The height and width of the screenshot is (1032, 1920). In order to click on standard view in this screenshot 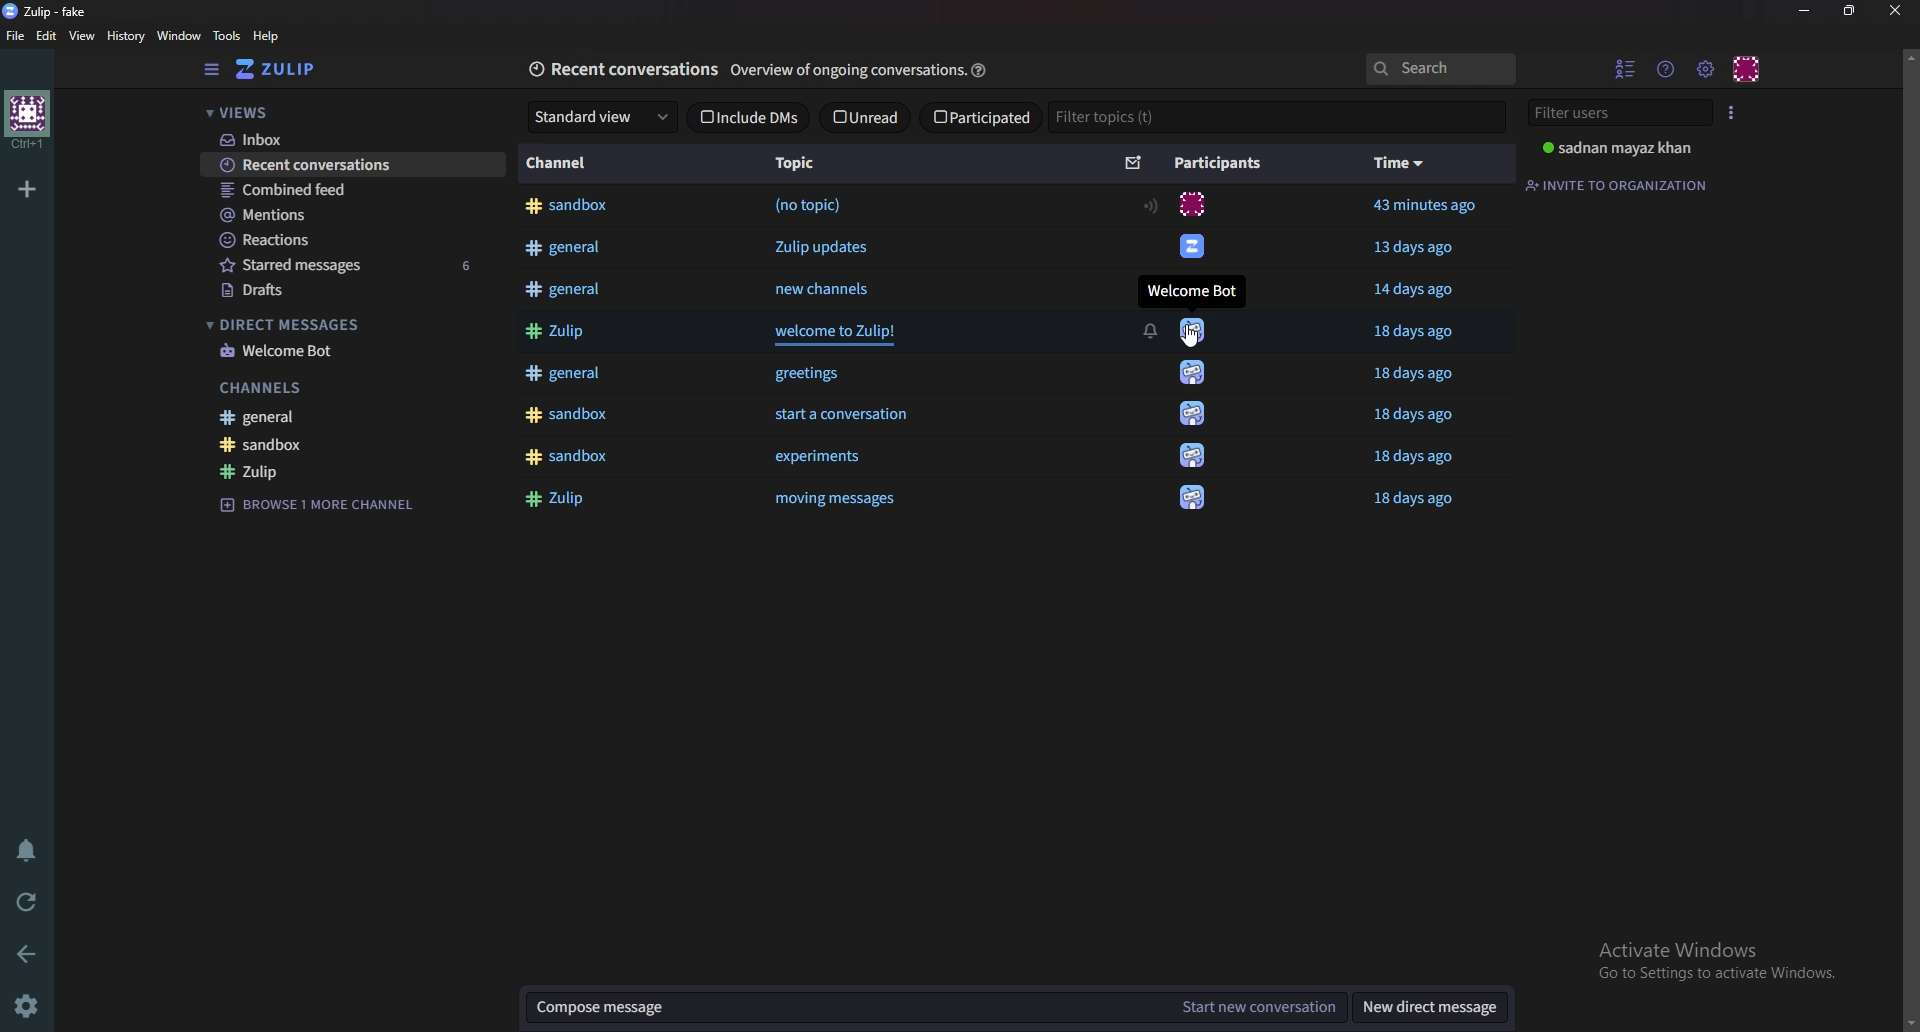, I will do `click(604, 118)`.